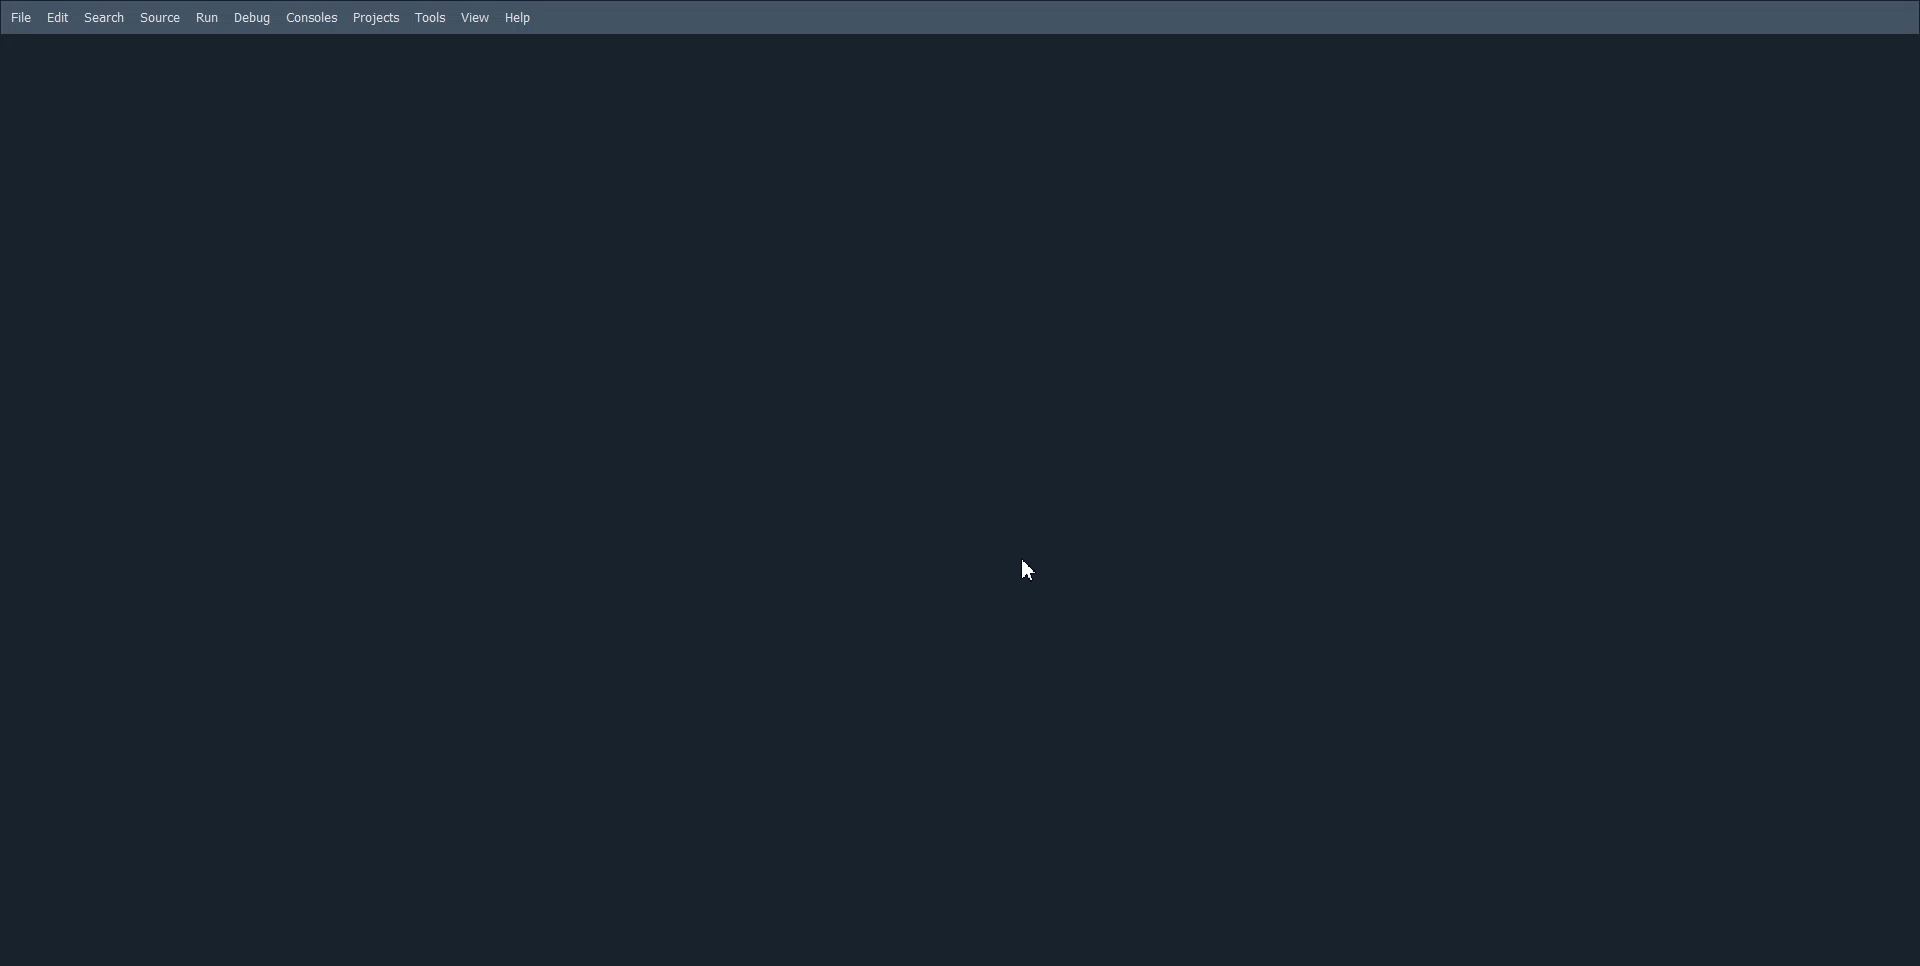  I want to click on Search, so click(104, 17).